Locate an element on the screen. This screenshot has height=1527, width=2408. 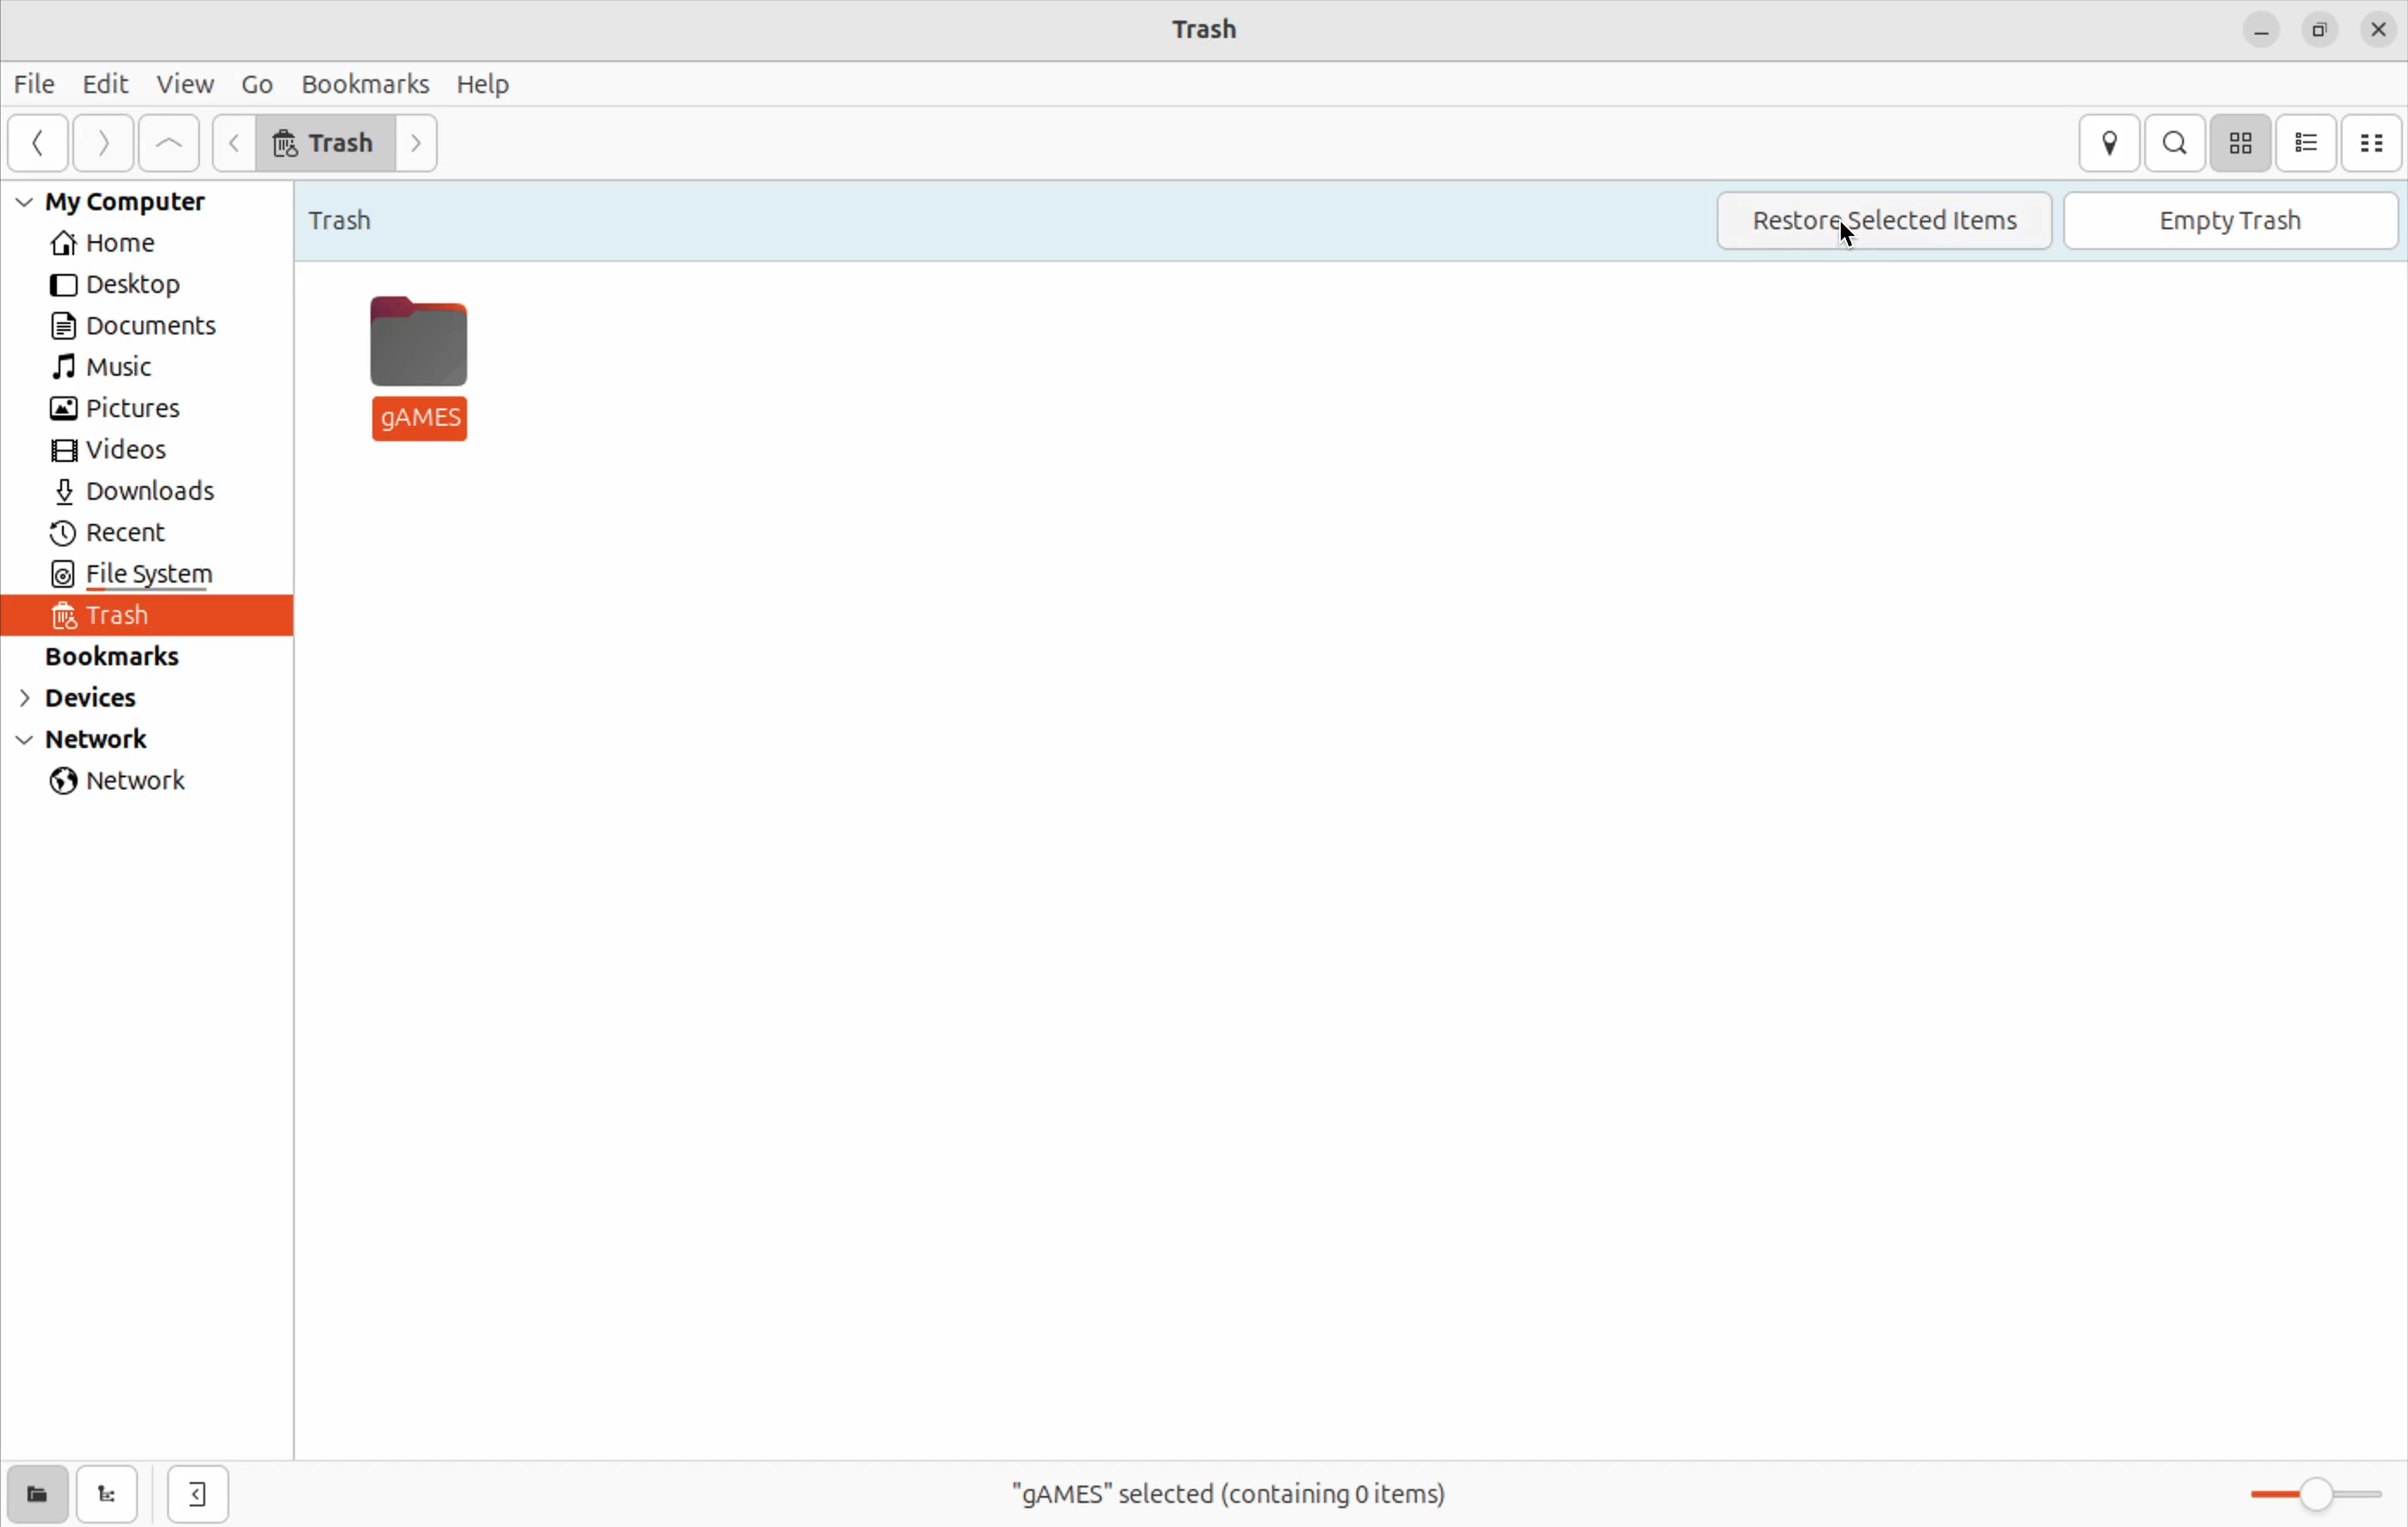
my computer is located at coordinates (132, 202).